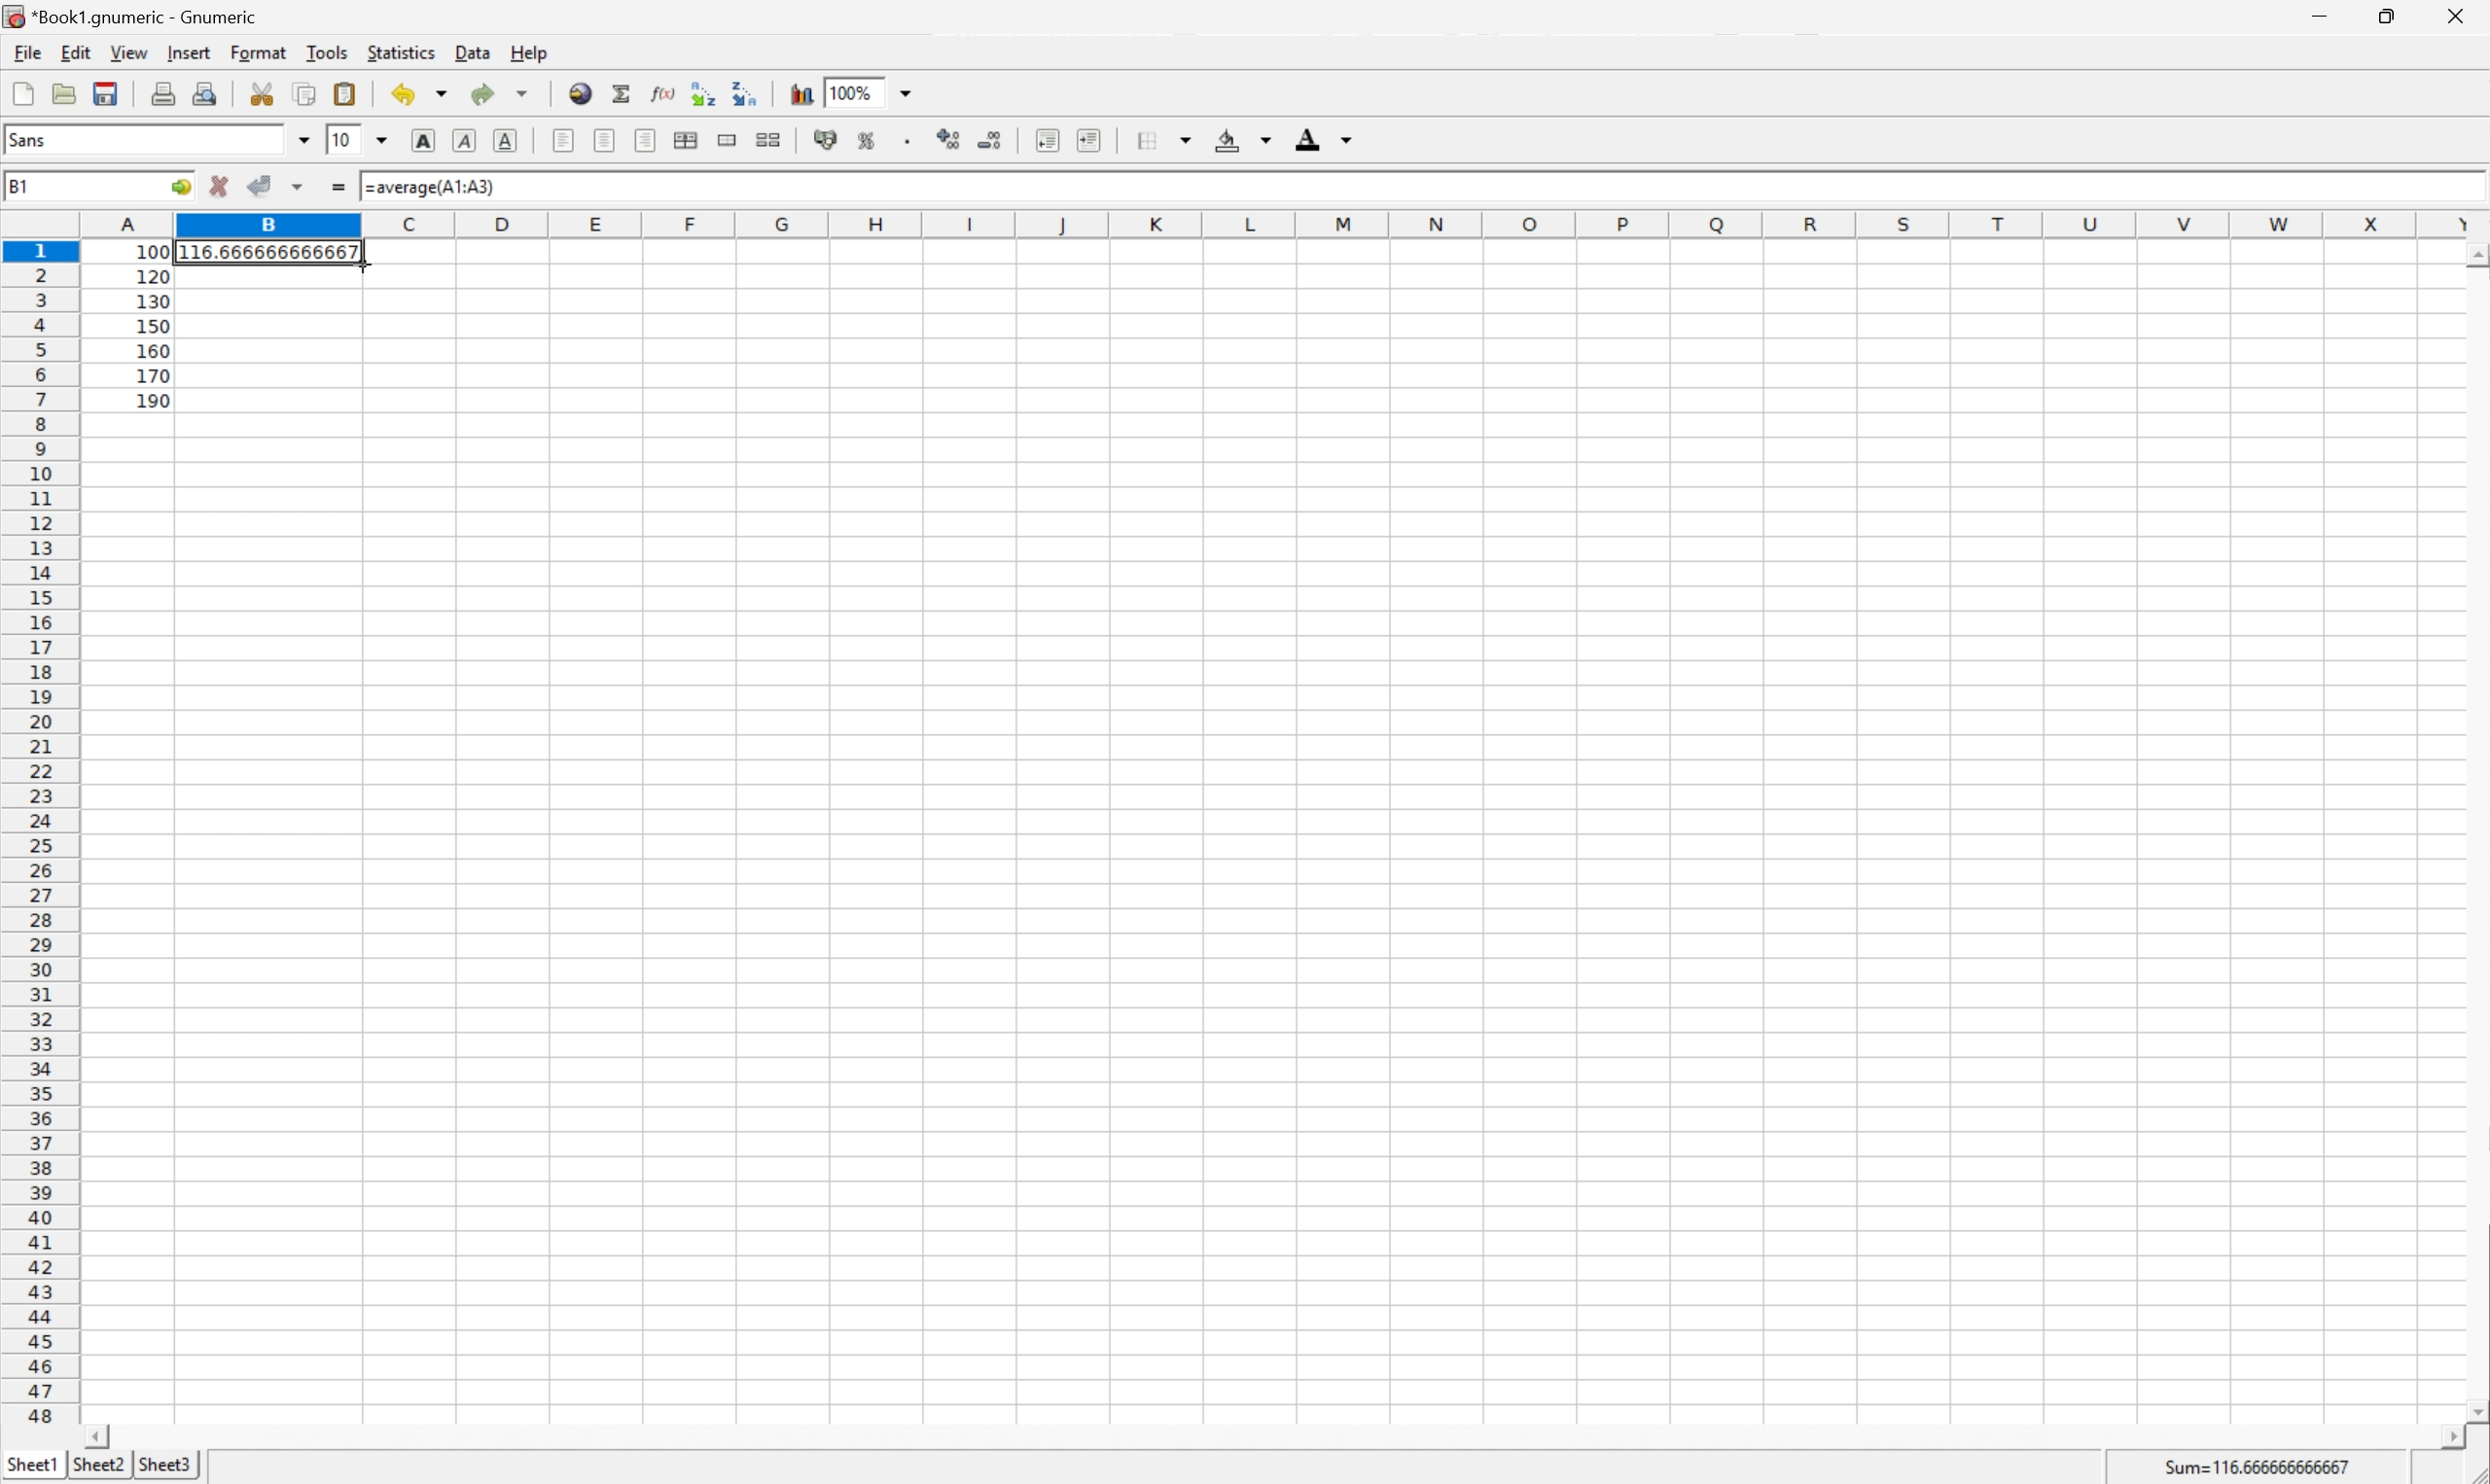  What do you see at coordinates (416, 94) in the screenshot?
I see `Undo` at bounding box center [416, 94].